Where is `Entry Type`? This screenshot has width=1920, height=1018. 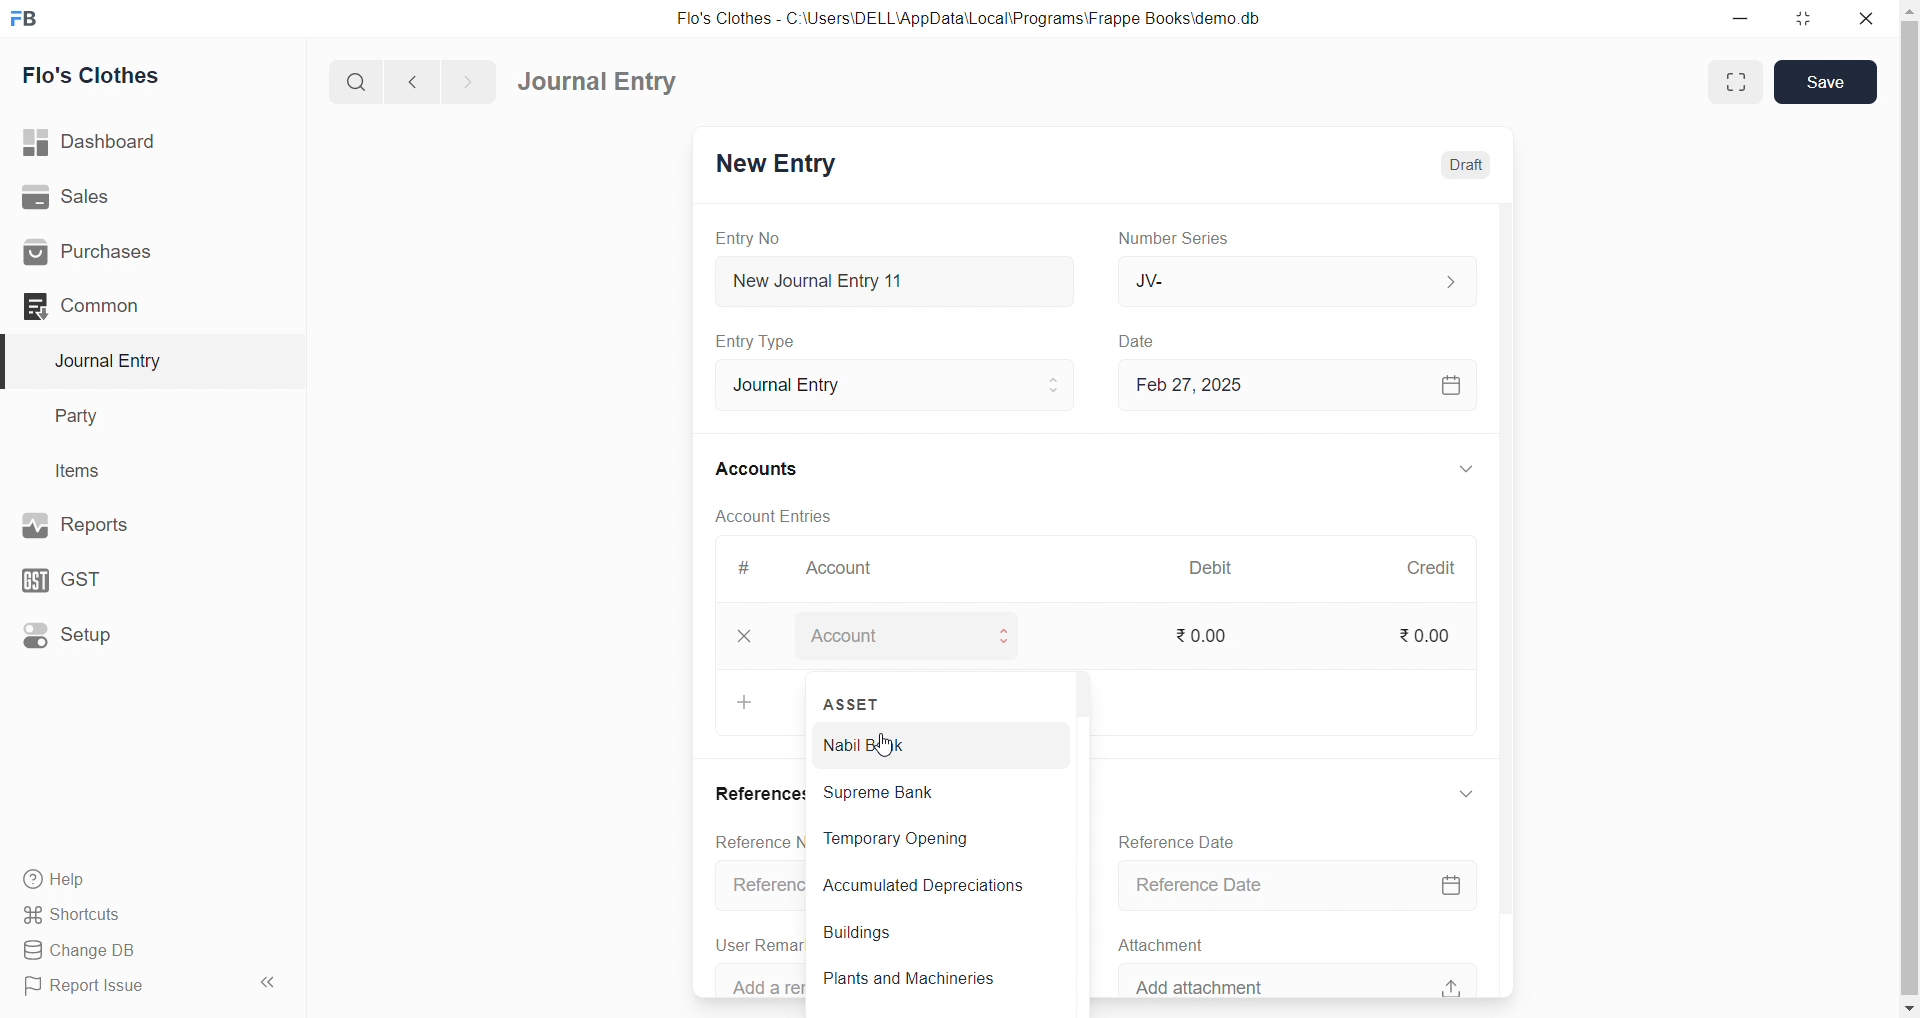 Entry Type is located at coordinates (767, 342).